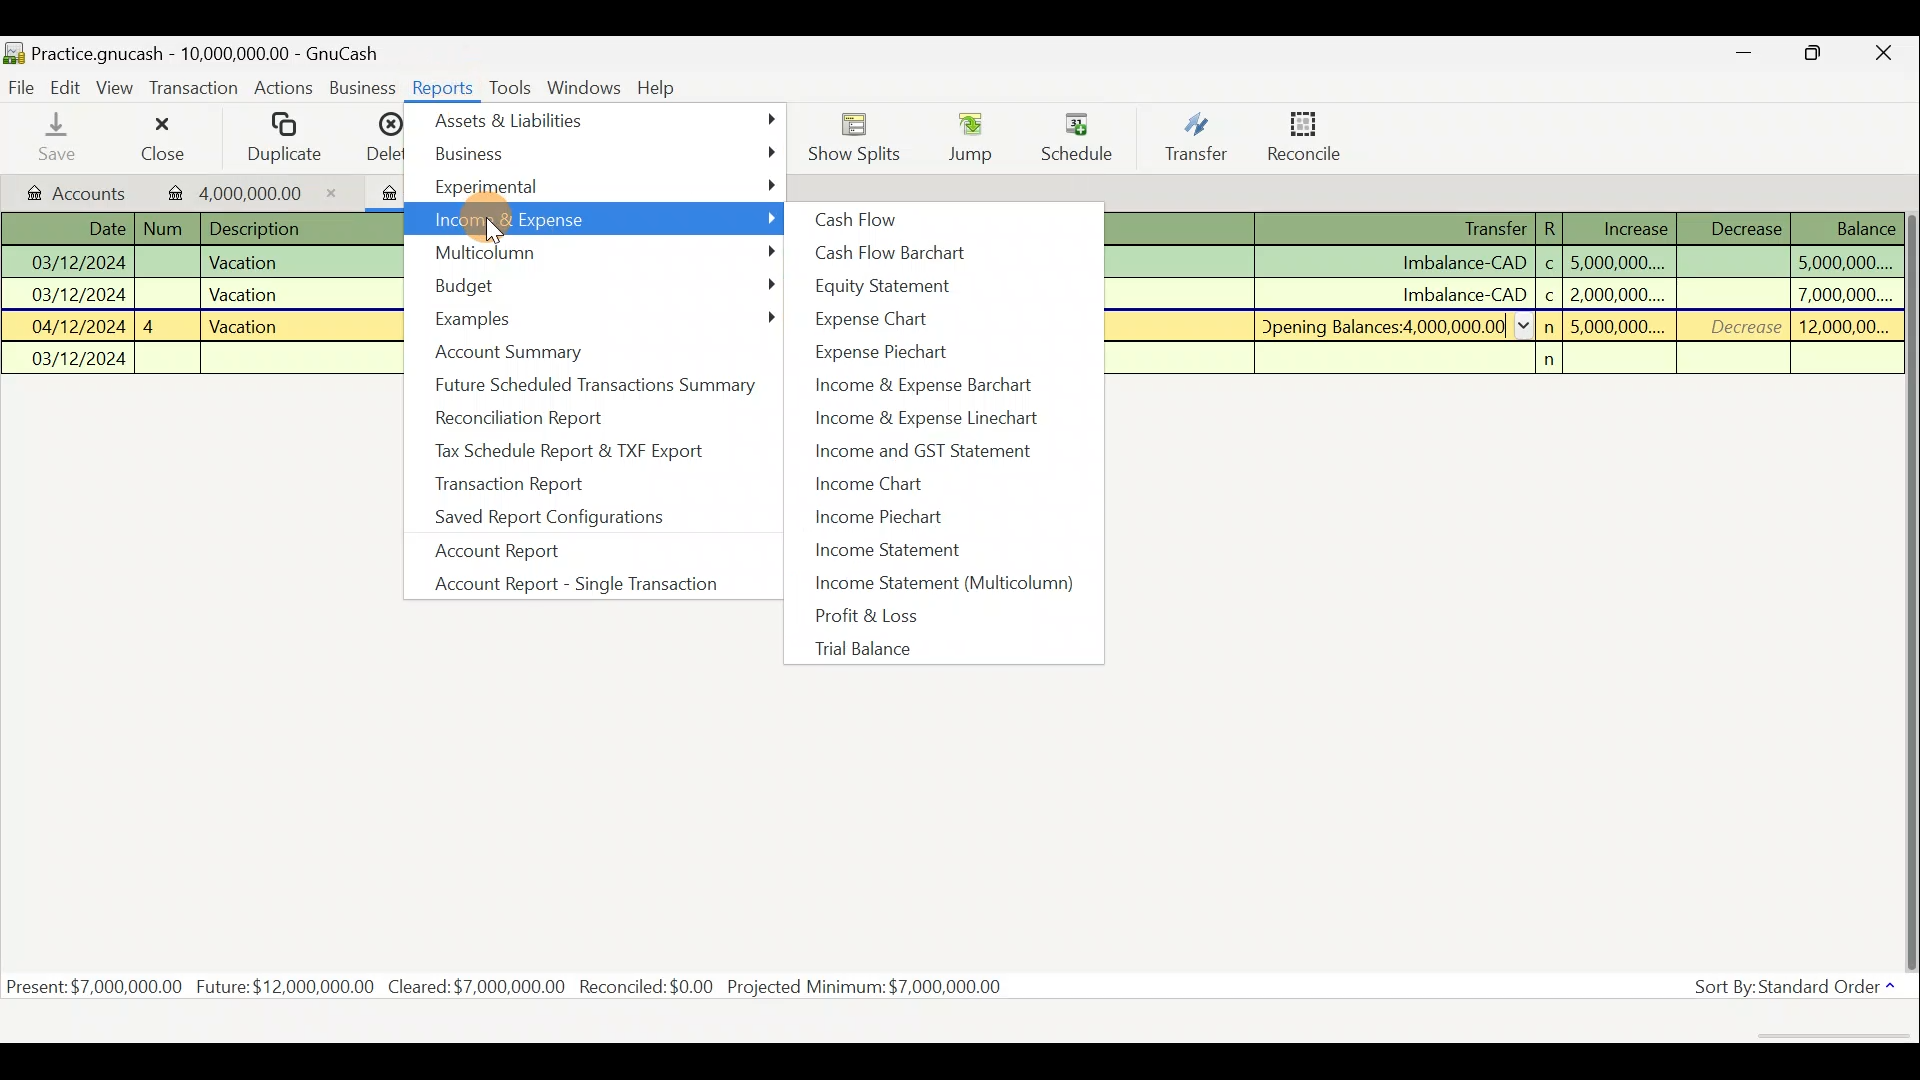 The image size is (1920, 1080). What do you see at coordinates (1553, 327) in the screenshot?
I see `n` at bounding box center [1553, 327].